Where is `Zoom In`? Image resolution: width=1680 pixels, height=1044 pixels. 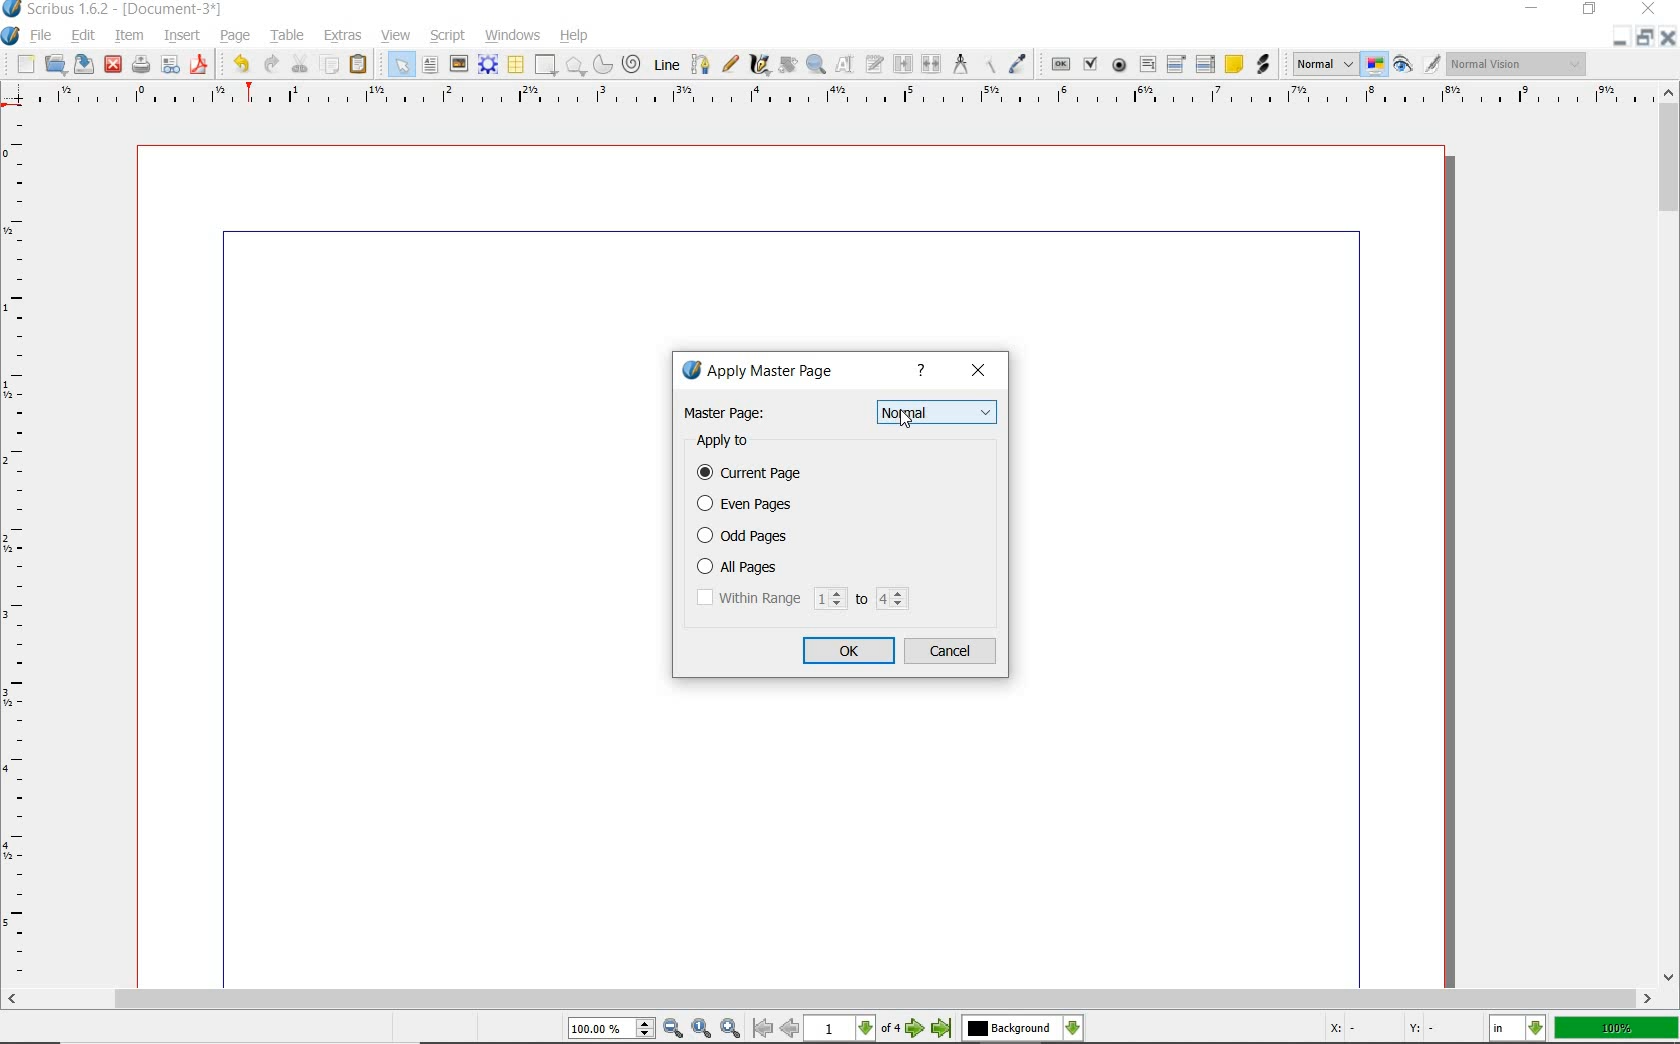 Zoom In is located at coordinates (730, 1029).